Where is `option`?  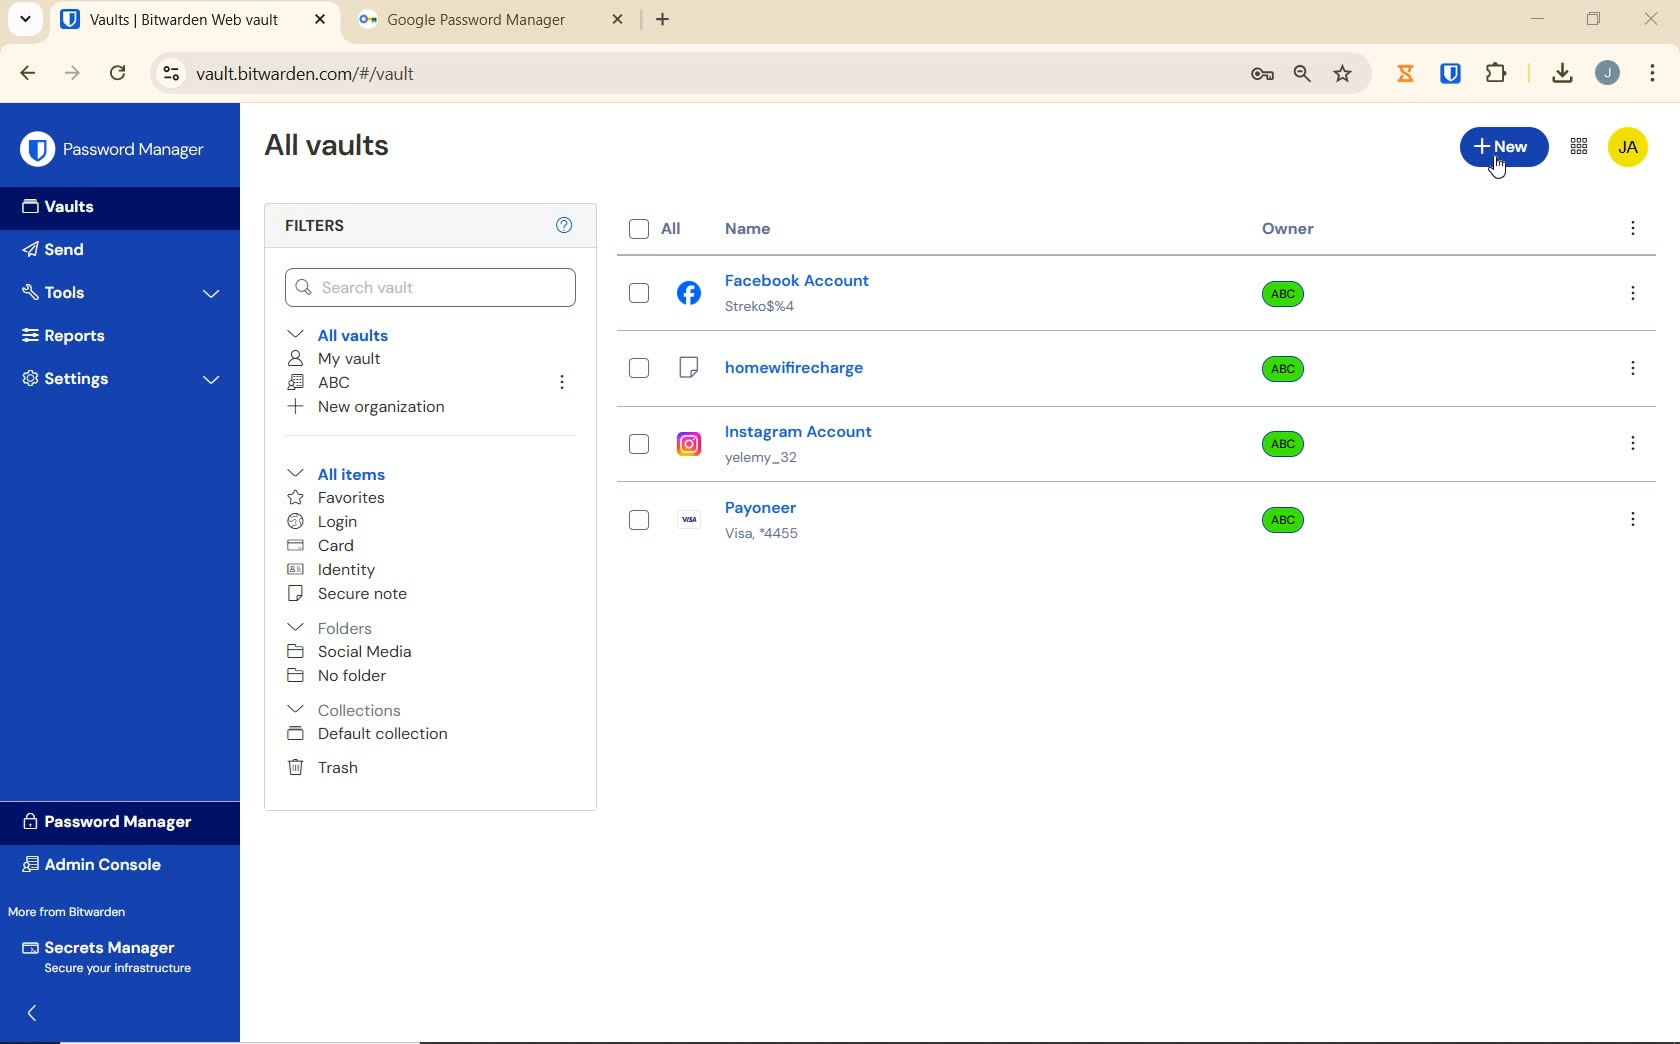 option is located at coordinates (1632, 518).